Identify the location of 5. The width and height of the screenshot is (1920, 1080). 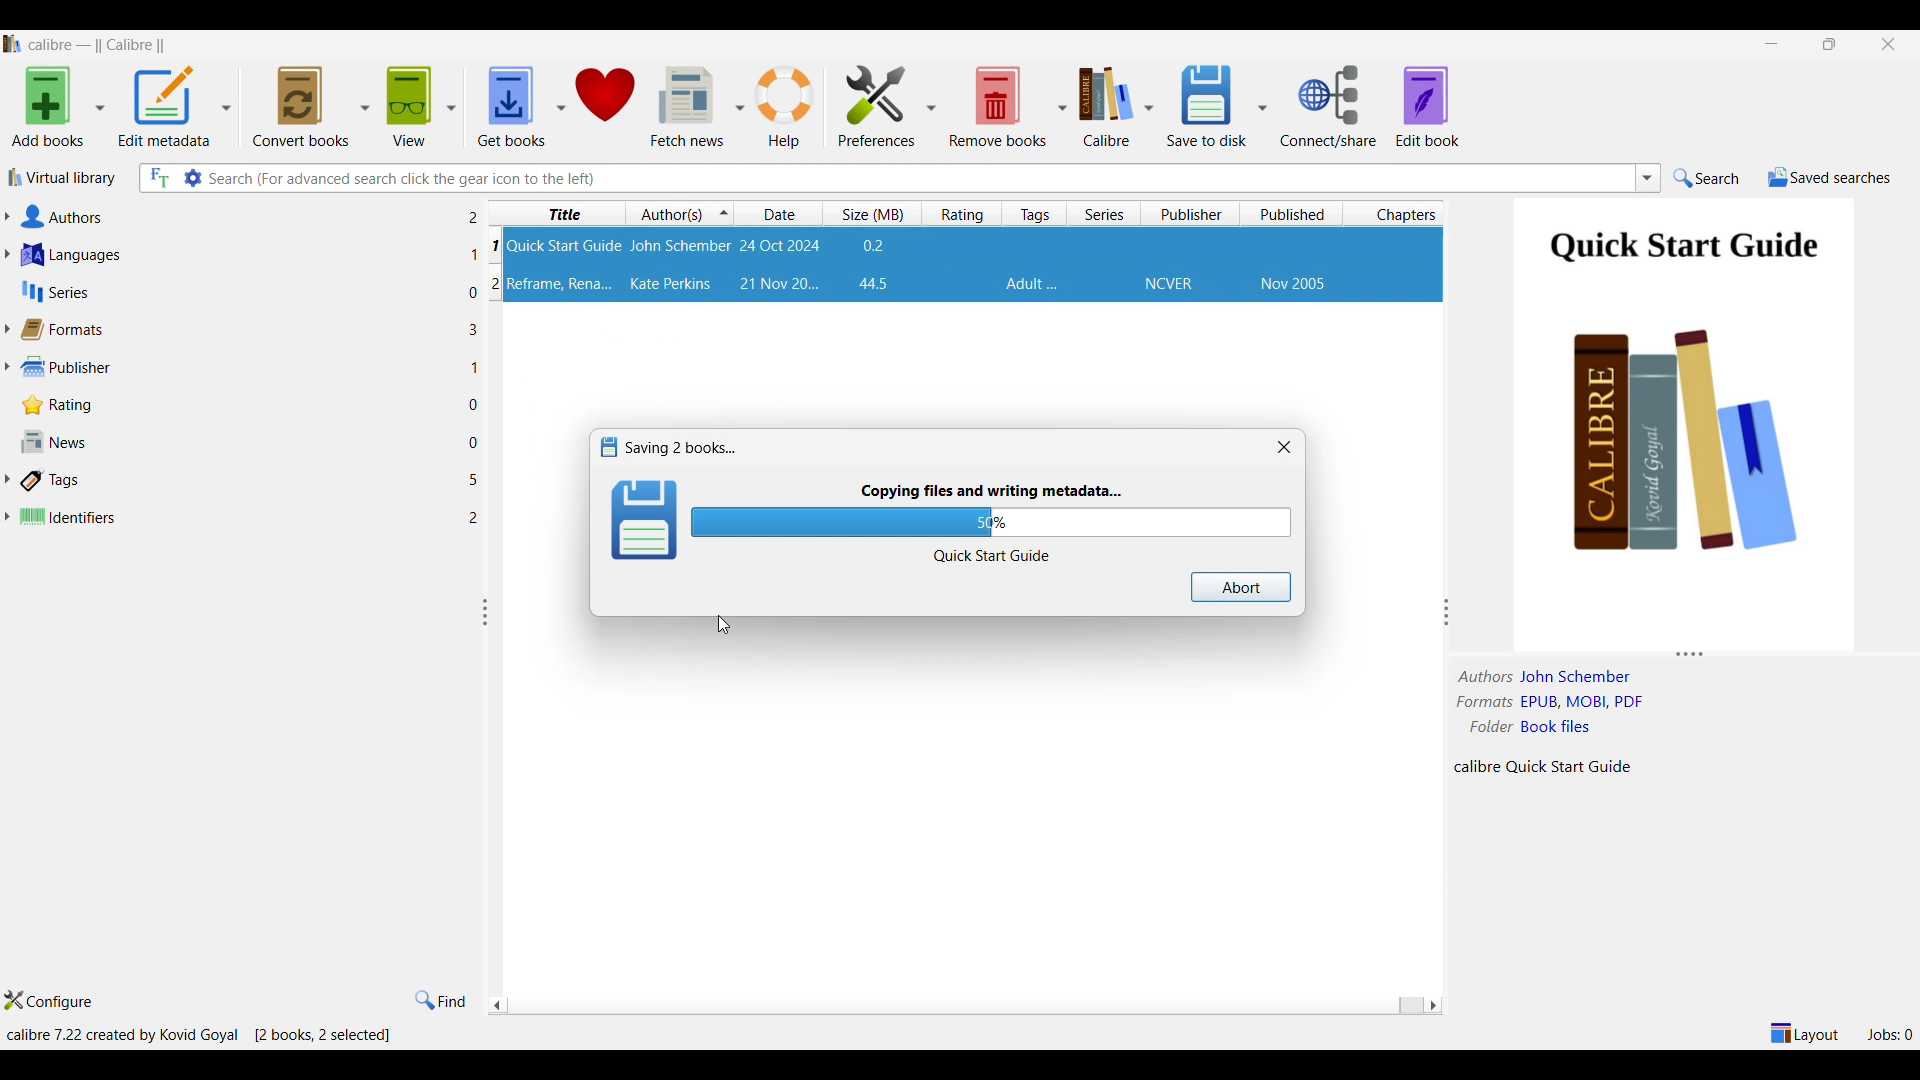
(474, 481).